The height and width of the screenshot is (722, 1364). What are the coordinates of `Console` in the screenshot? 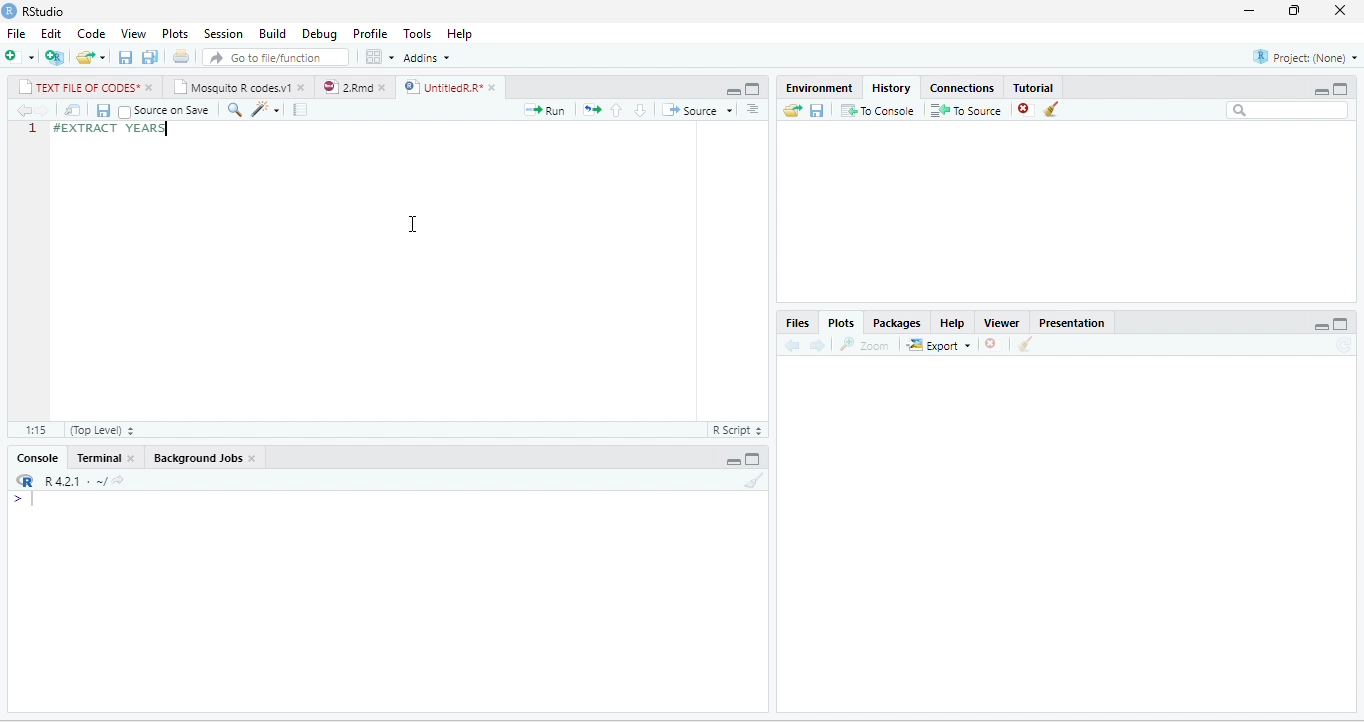 It's located at (37, 458).